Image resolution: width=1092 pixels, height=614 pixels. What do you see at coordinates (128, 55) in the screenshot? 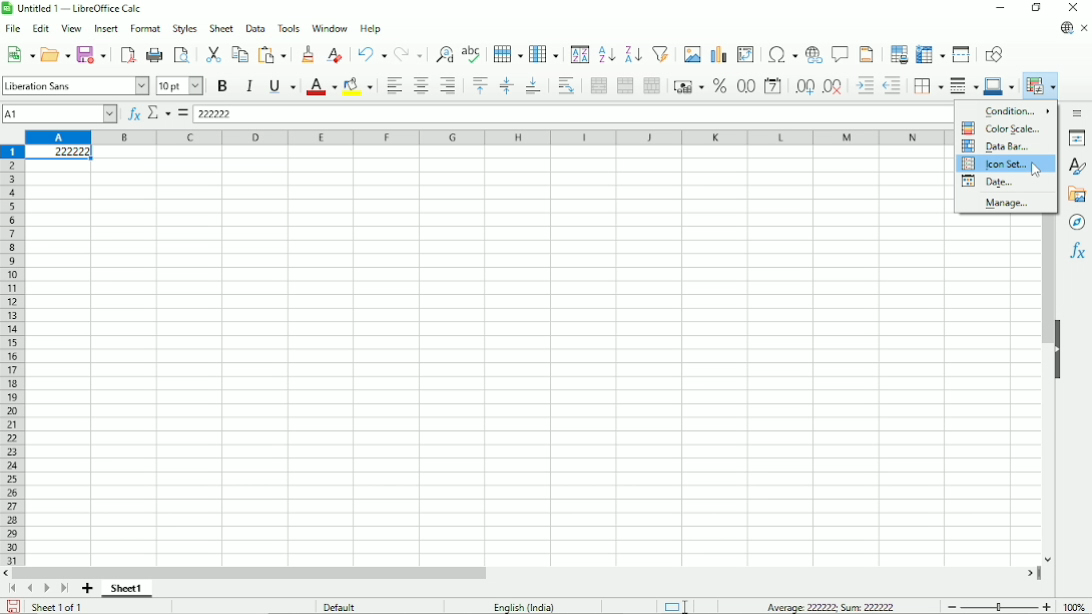
I see `Export directly as PDF` at bounding box center [128, 55].